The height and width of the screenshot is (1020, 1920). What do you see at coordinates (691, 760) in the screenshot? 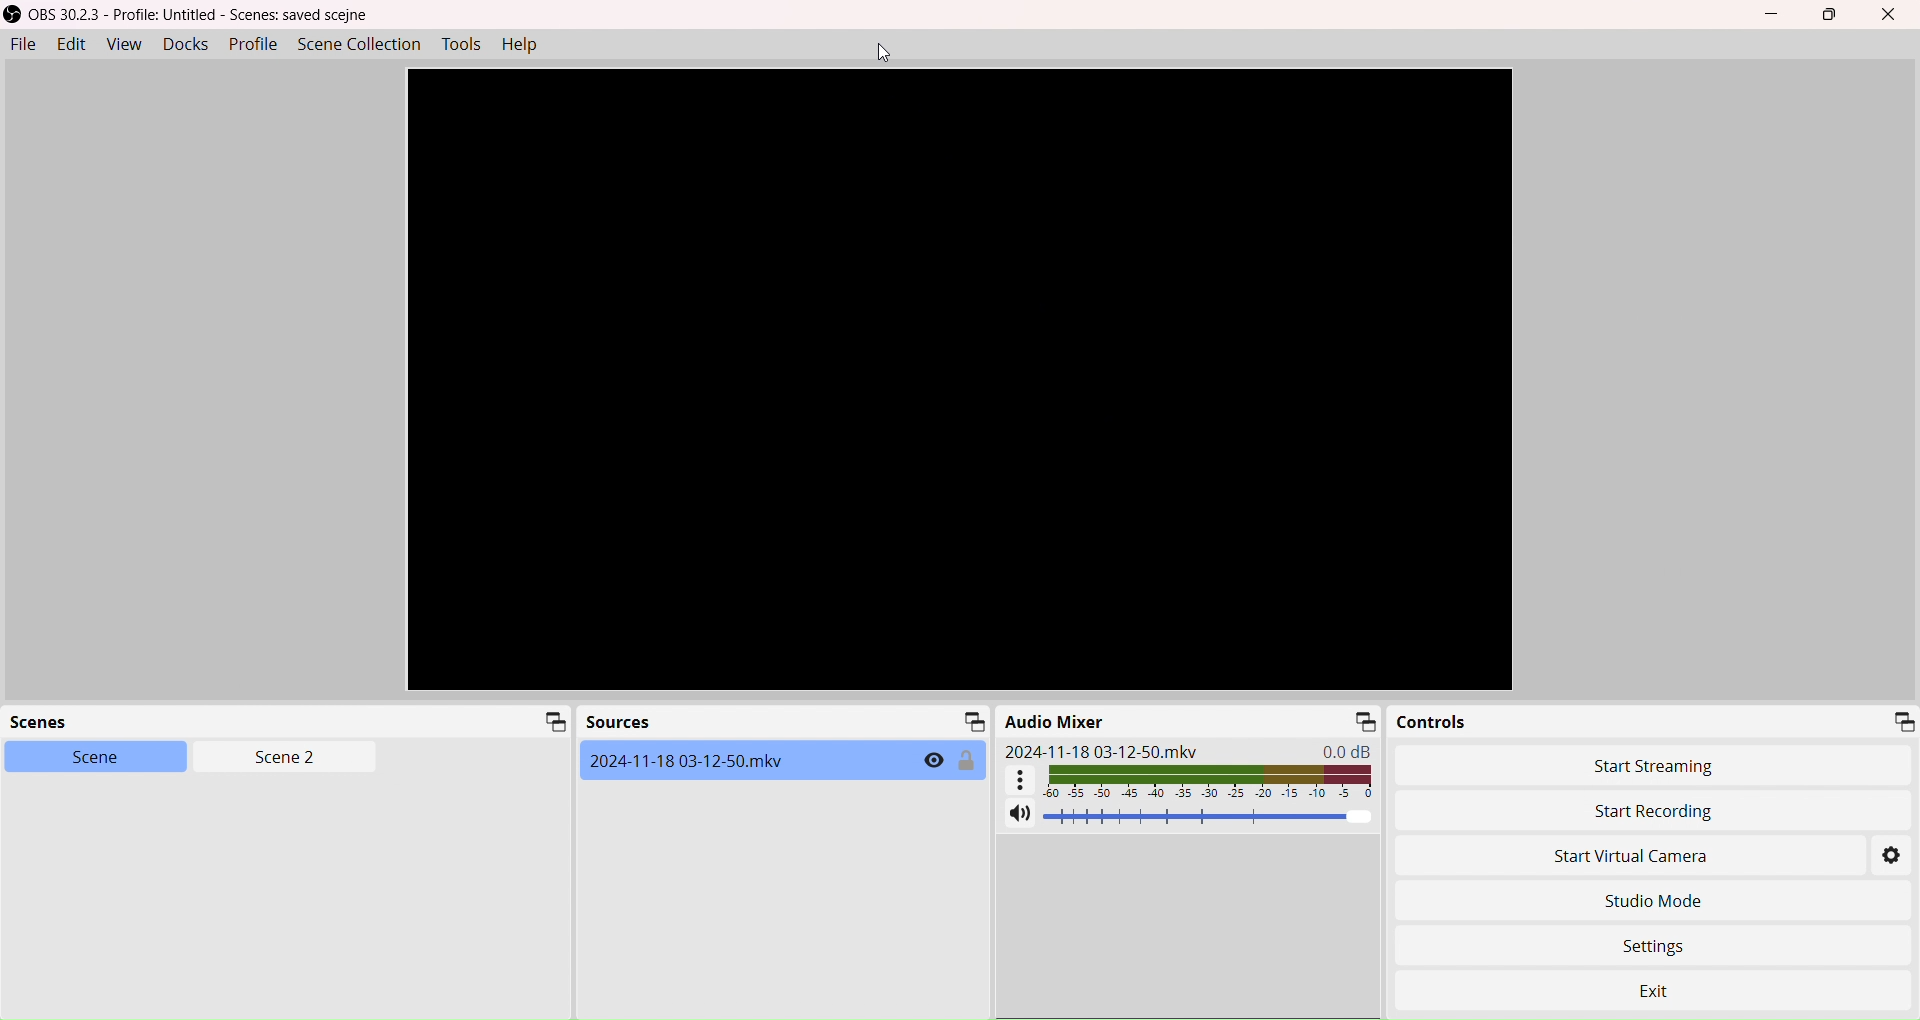
I see `WebCam Source` at bounding box center [691, 760].